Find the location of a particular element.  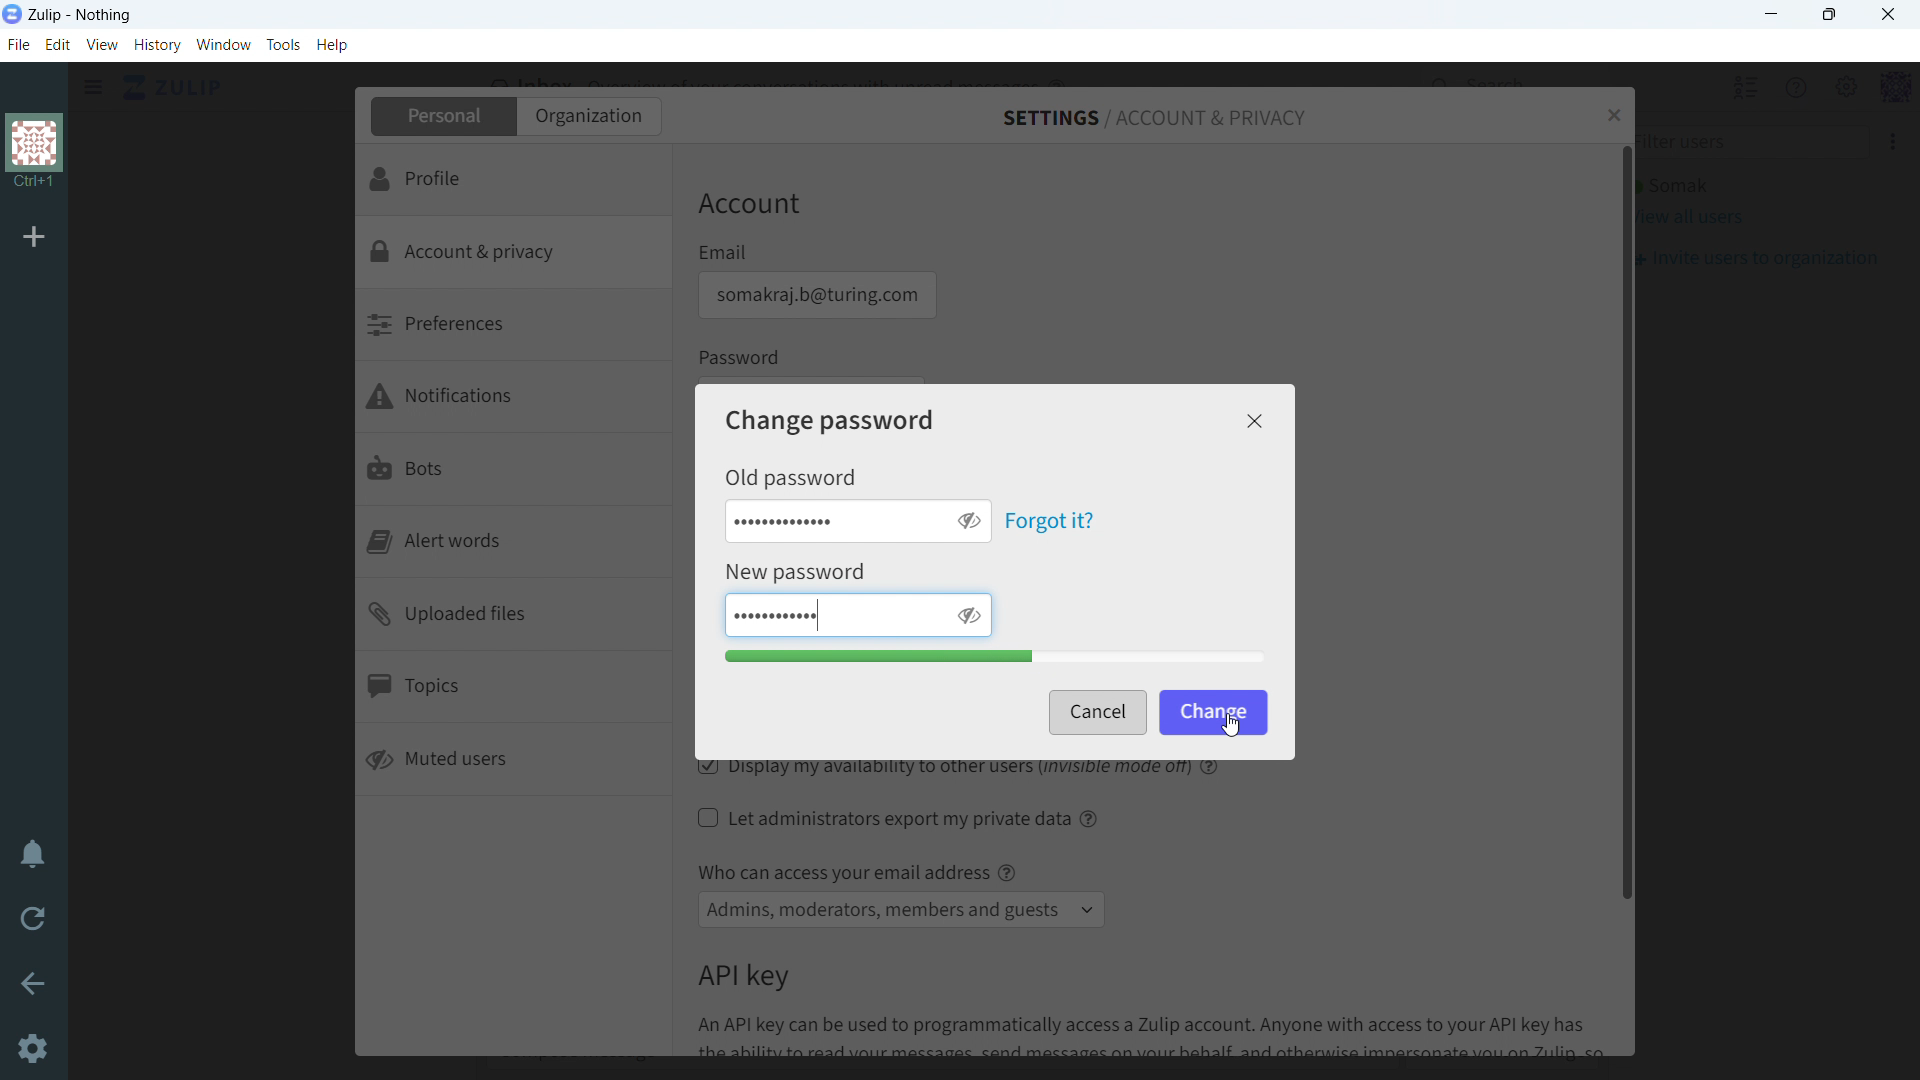

minimize is located at coordinates (1773, 15).